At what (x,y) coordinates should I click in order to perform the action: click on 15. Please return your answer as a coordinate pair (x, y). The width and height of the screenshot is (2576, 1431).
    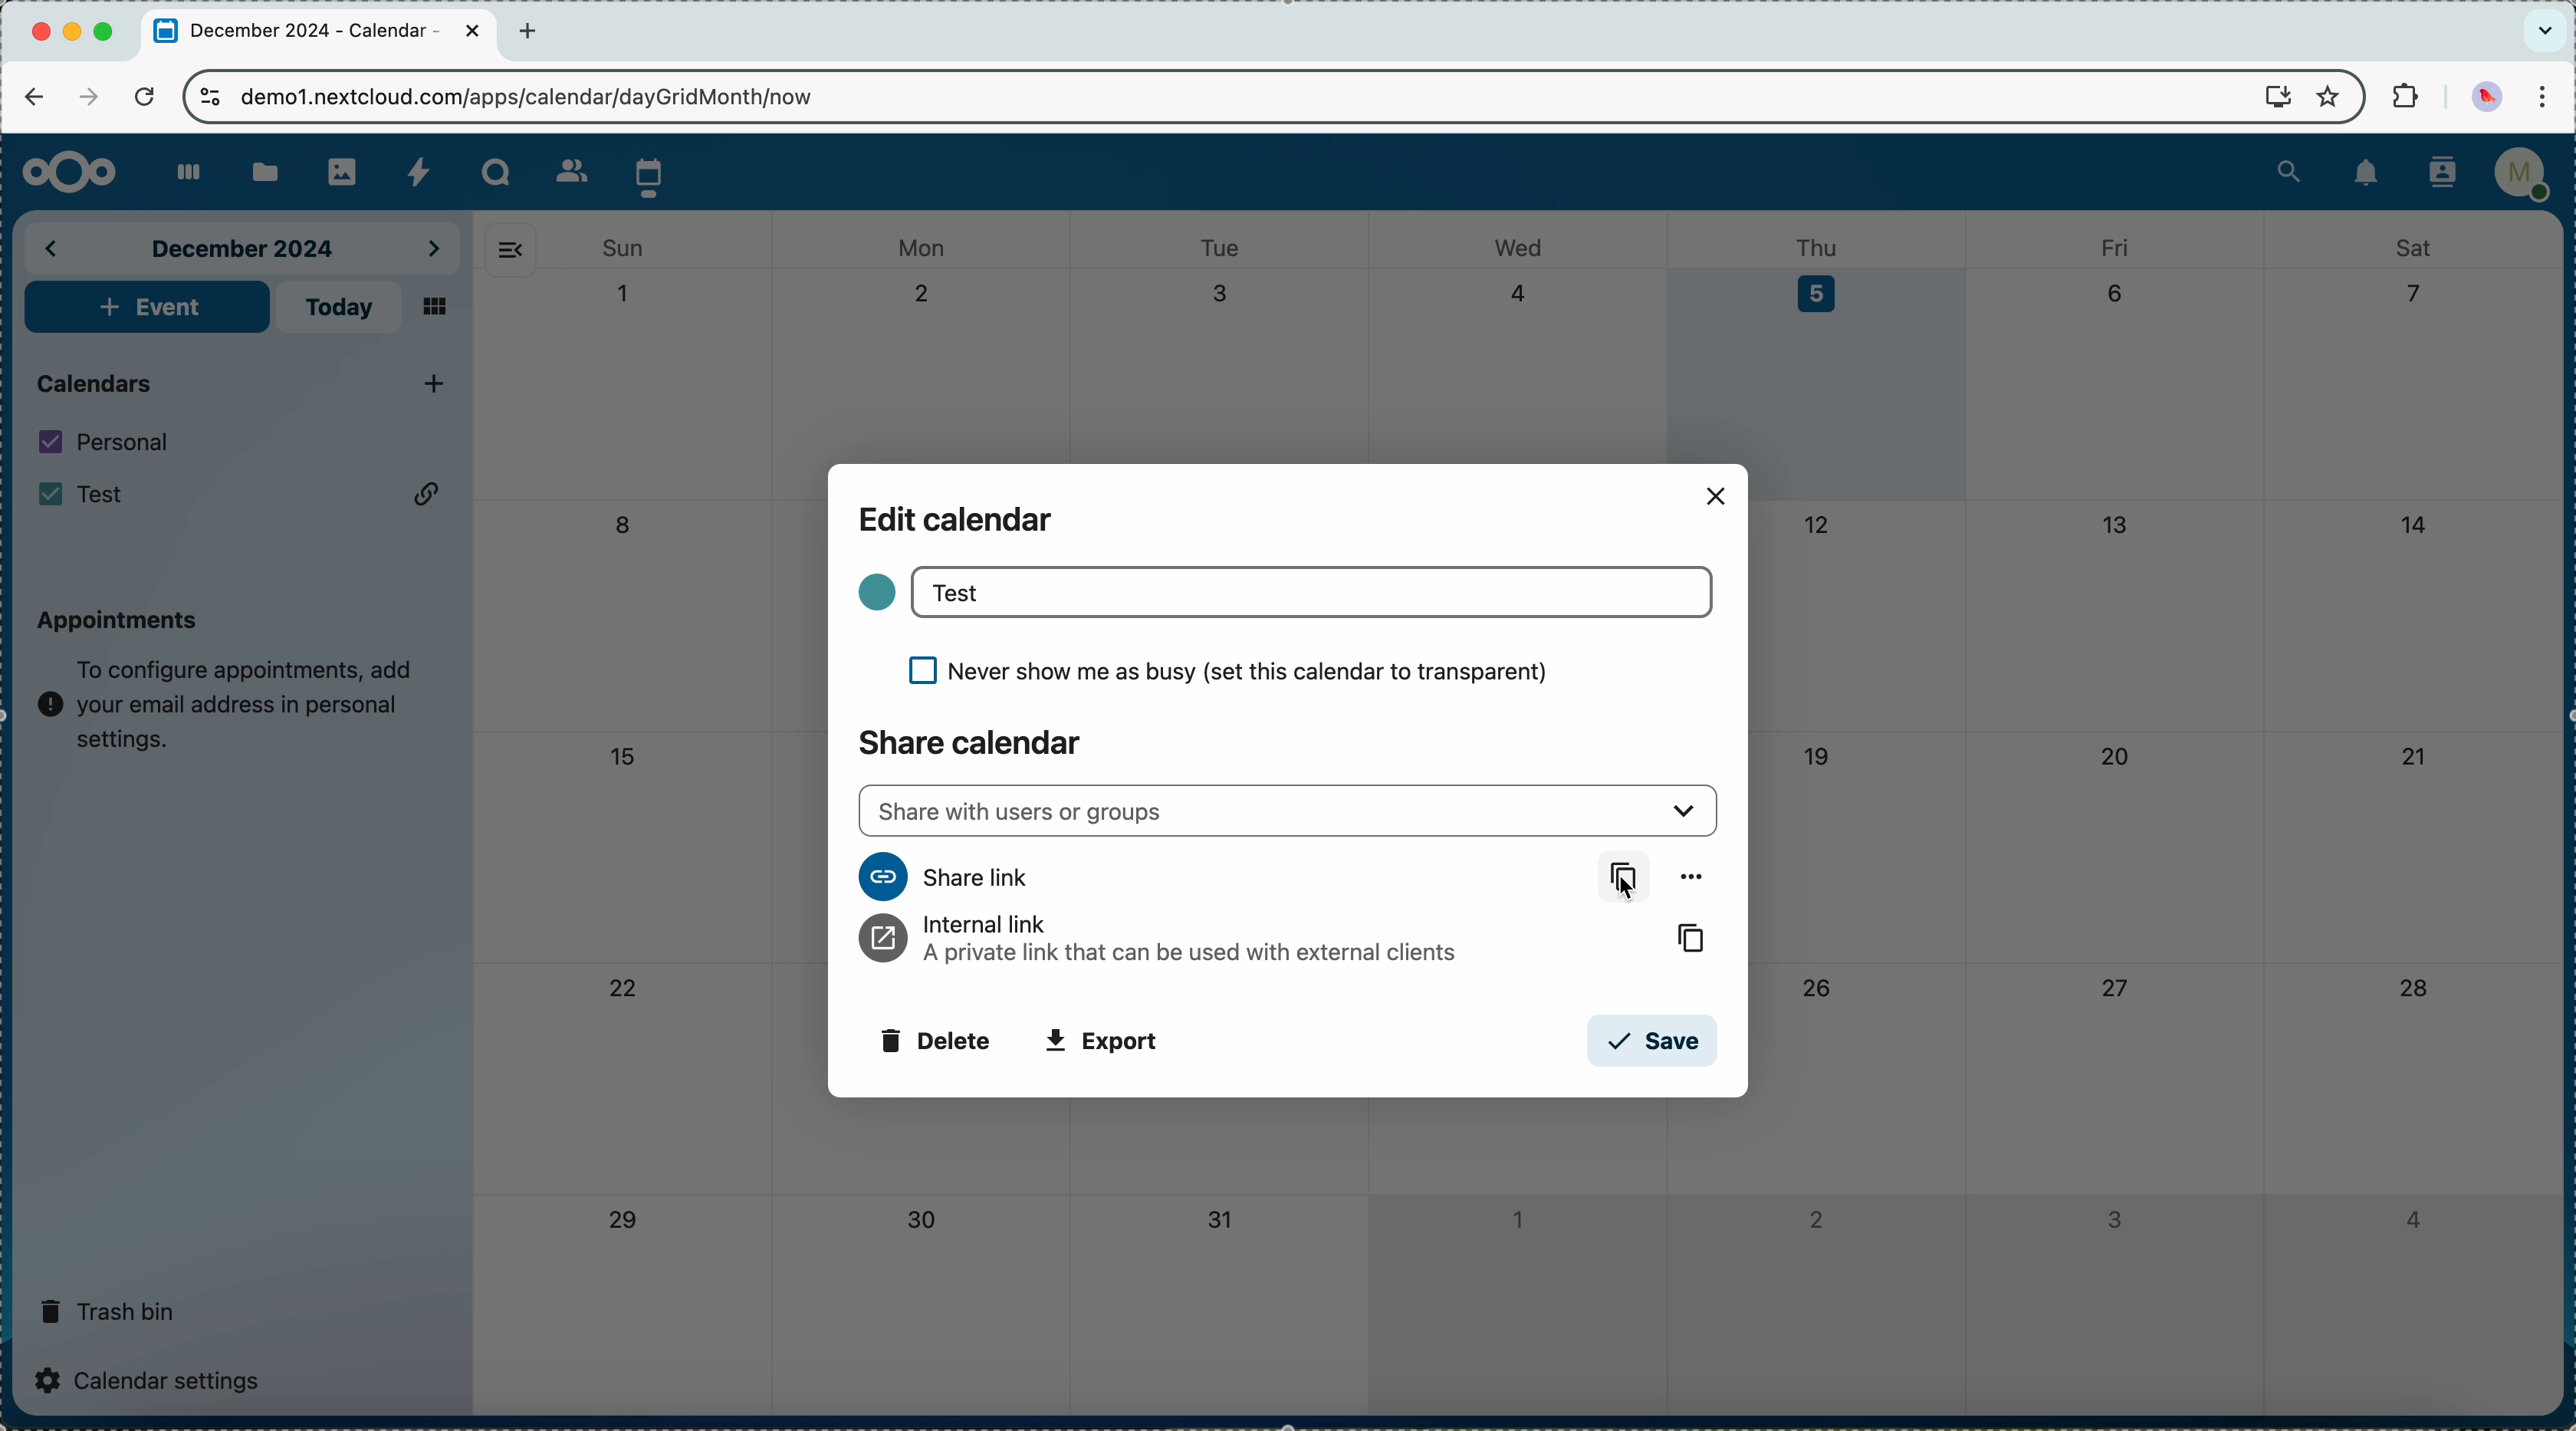
    Looking at the image, I should click on (621, 756).